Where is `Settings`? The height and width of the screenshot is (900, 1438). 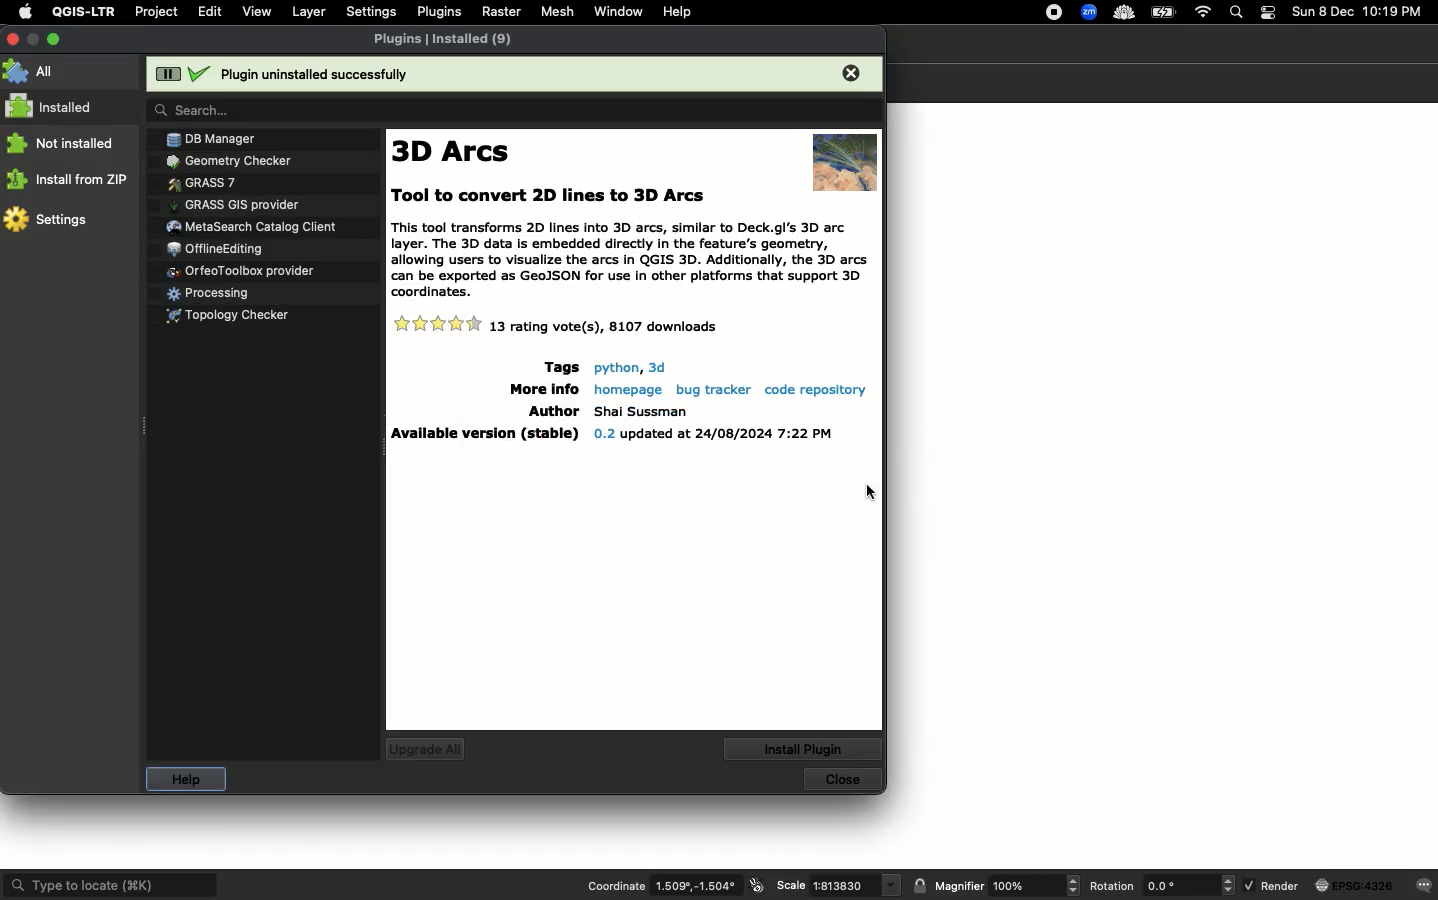 Settings is located at coordinates (49, 221).